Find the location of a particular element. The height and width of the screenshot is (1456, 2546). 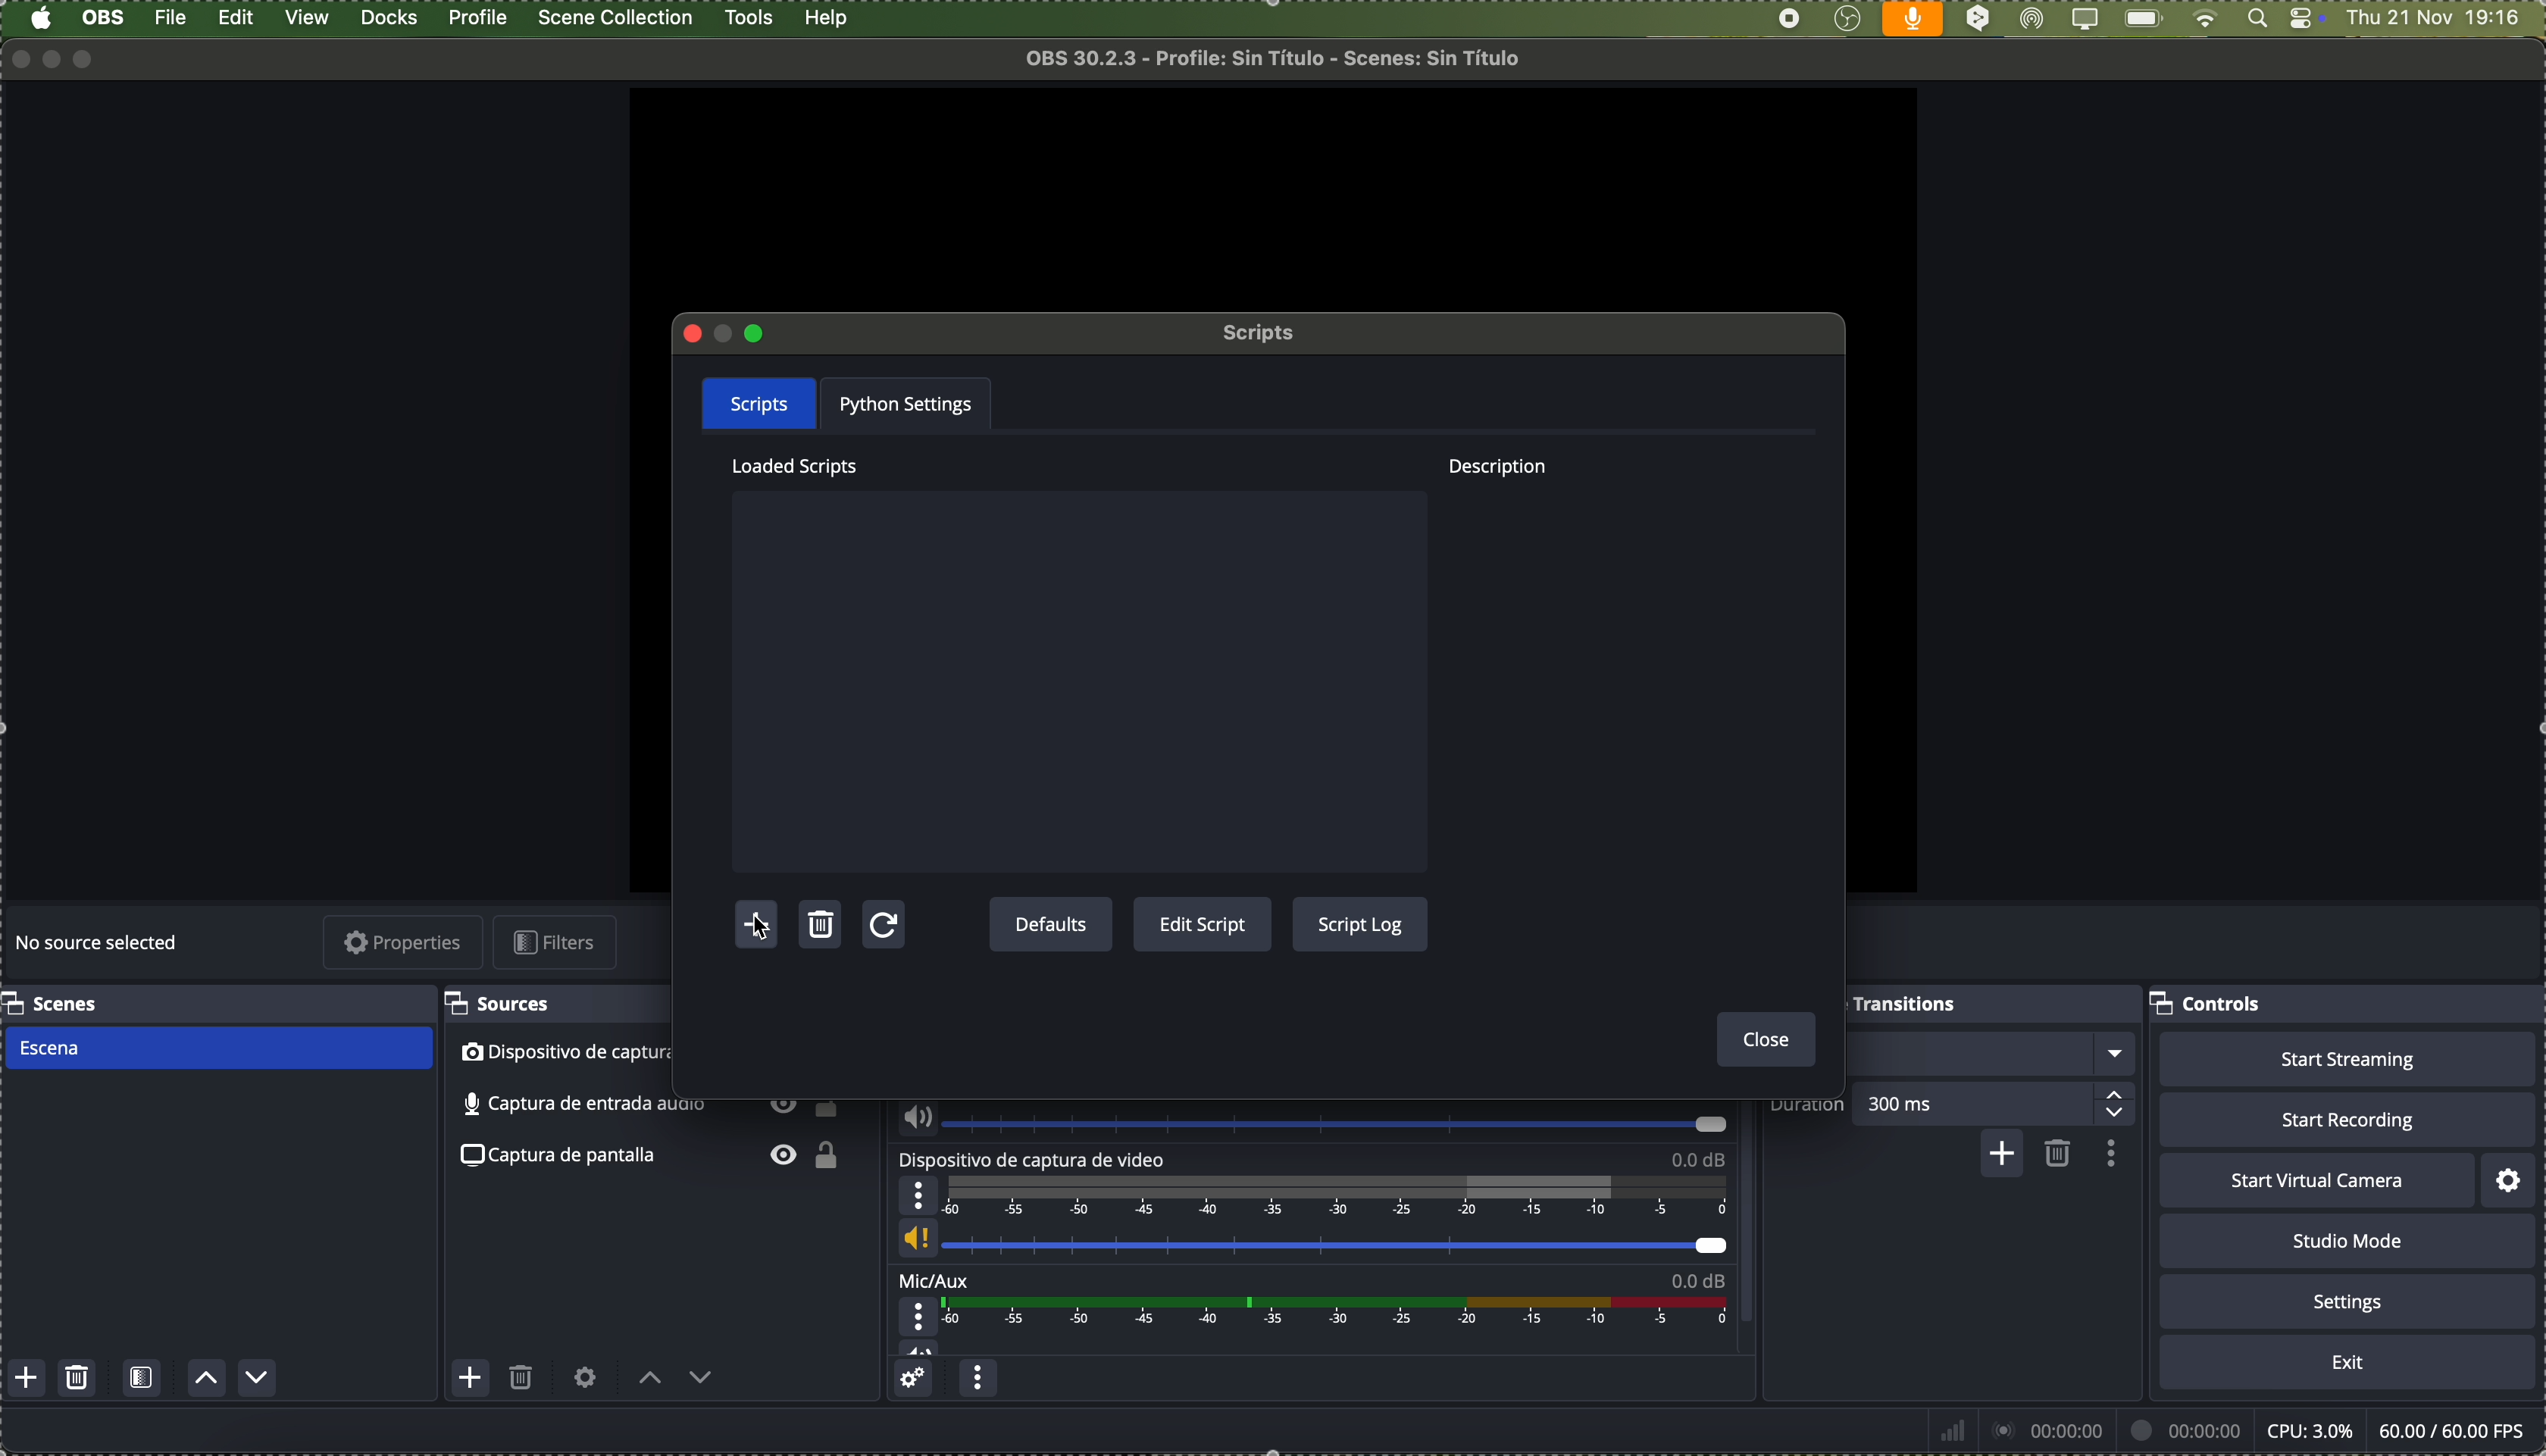

sources is located at coordinates (506, 1004).